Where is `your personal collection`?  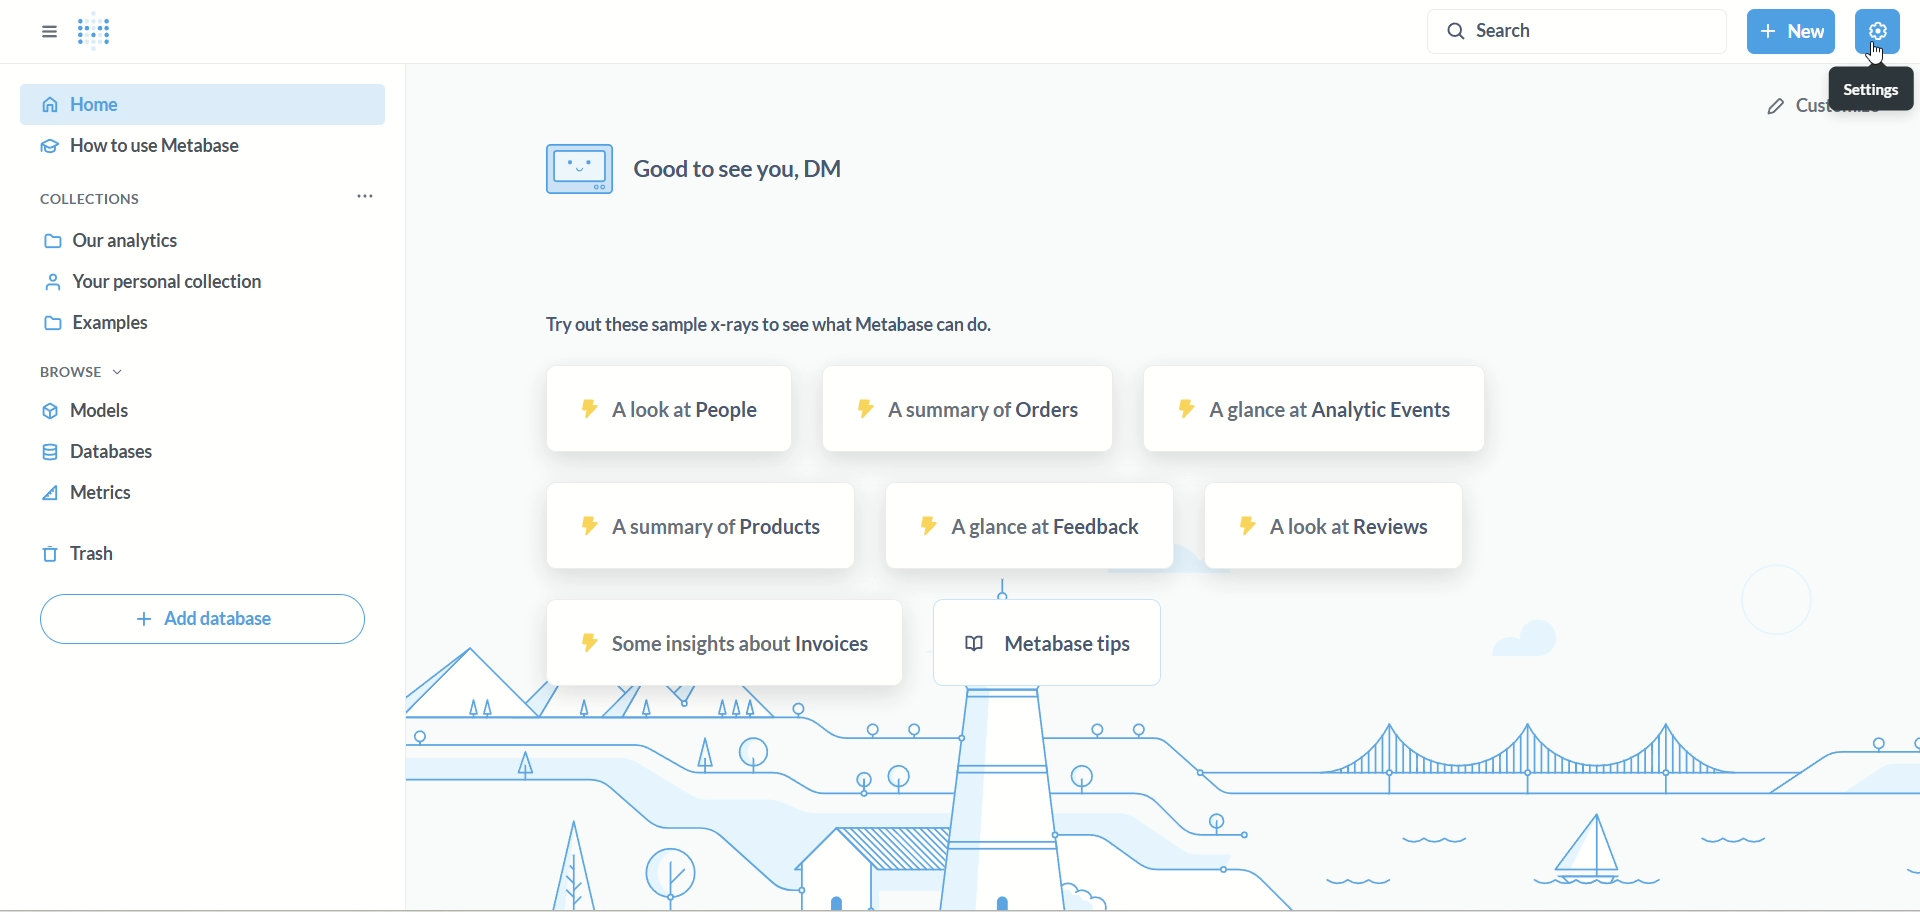 your personal collection is located at coordinates (148, 280).